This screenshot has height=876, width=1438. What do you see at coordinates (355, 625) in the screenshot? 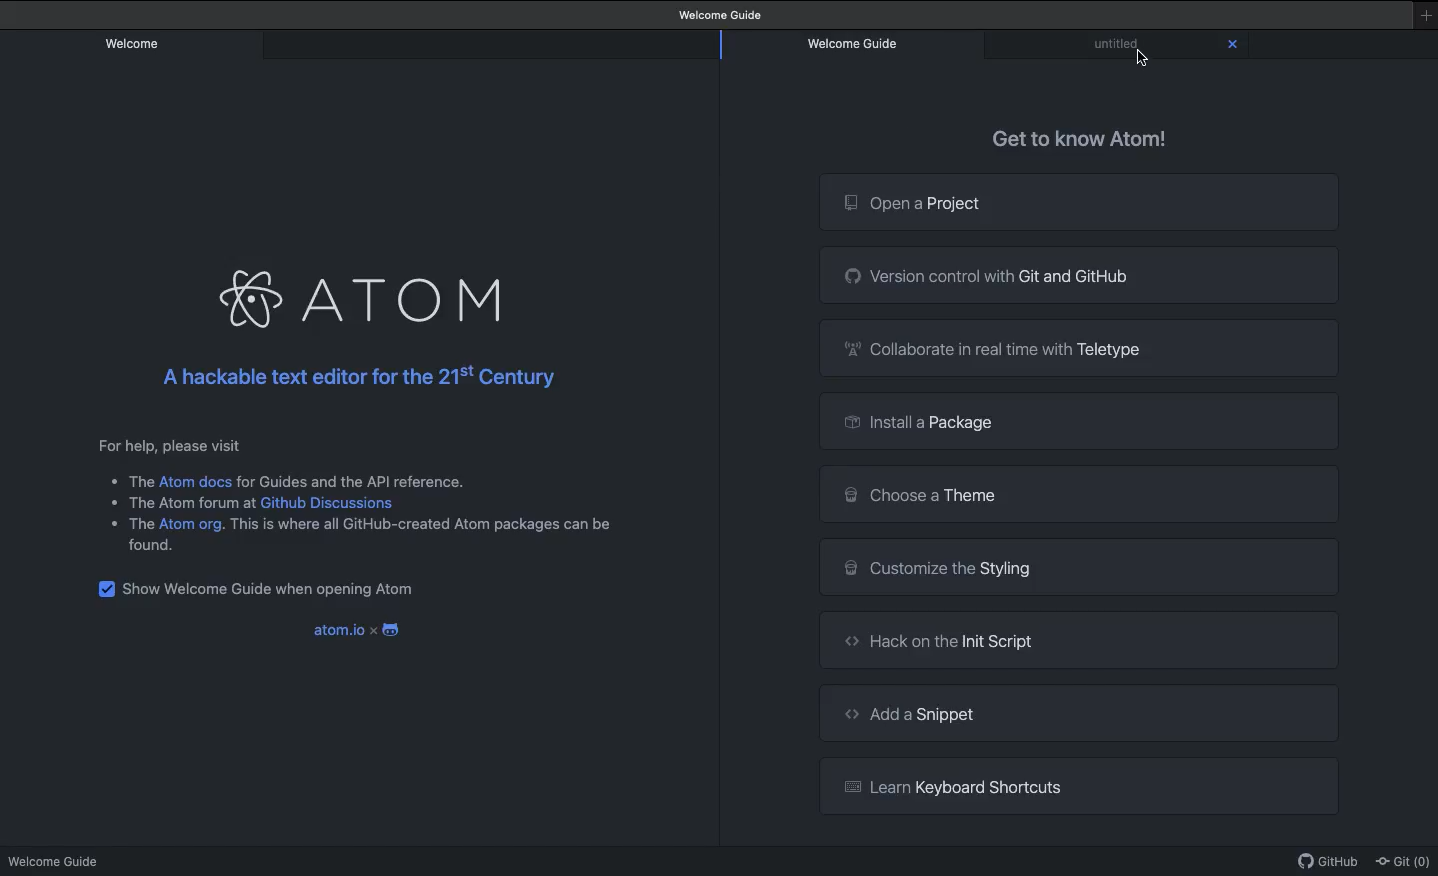
I see `Atom.io x android ` at bounding box center [355, 625].